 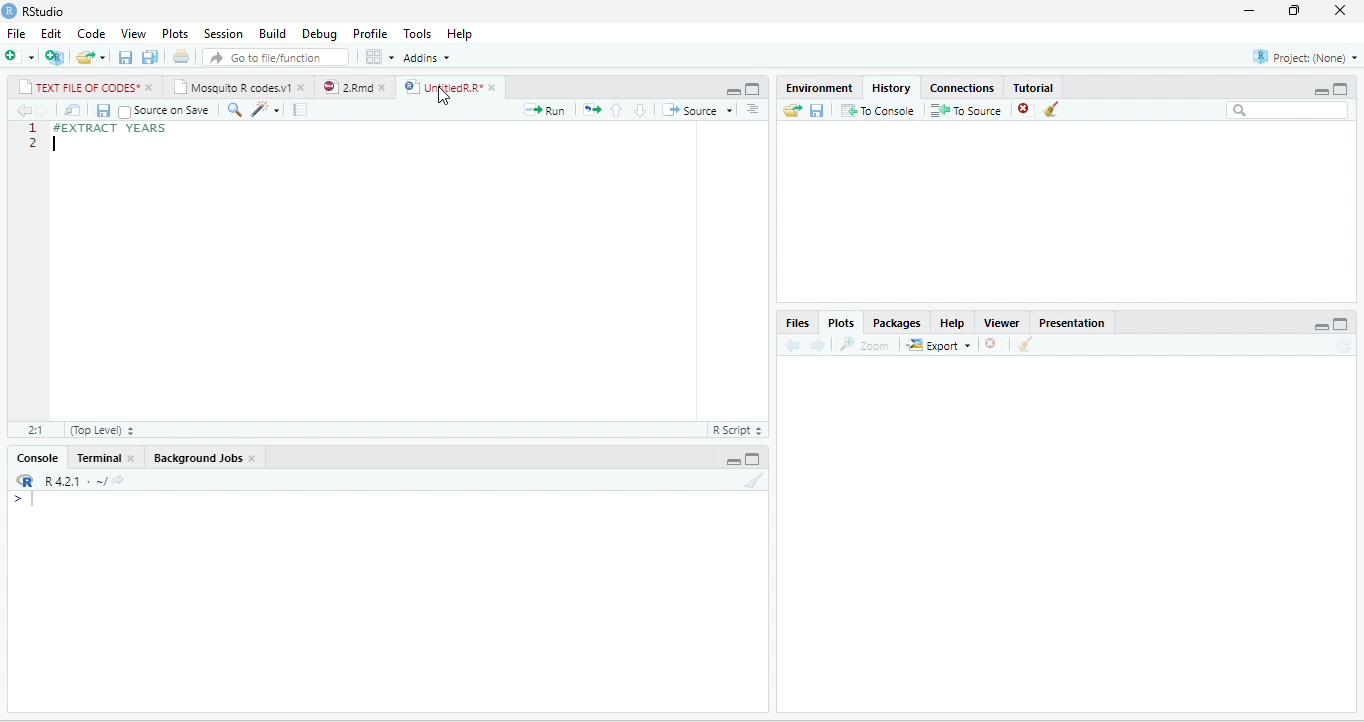 What do you see at coordinates (460, 35) in the screenshot?
I see `Help` at bounding box center [460, 35].